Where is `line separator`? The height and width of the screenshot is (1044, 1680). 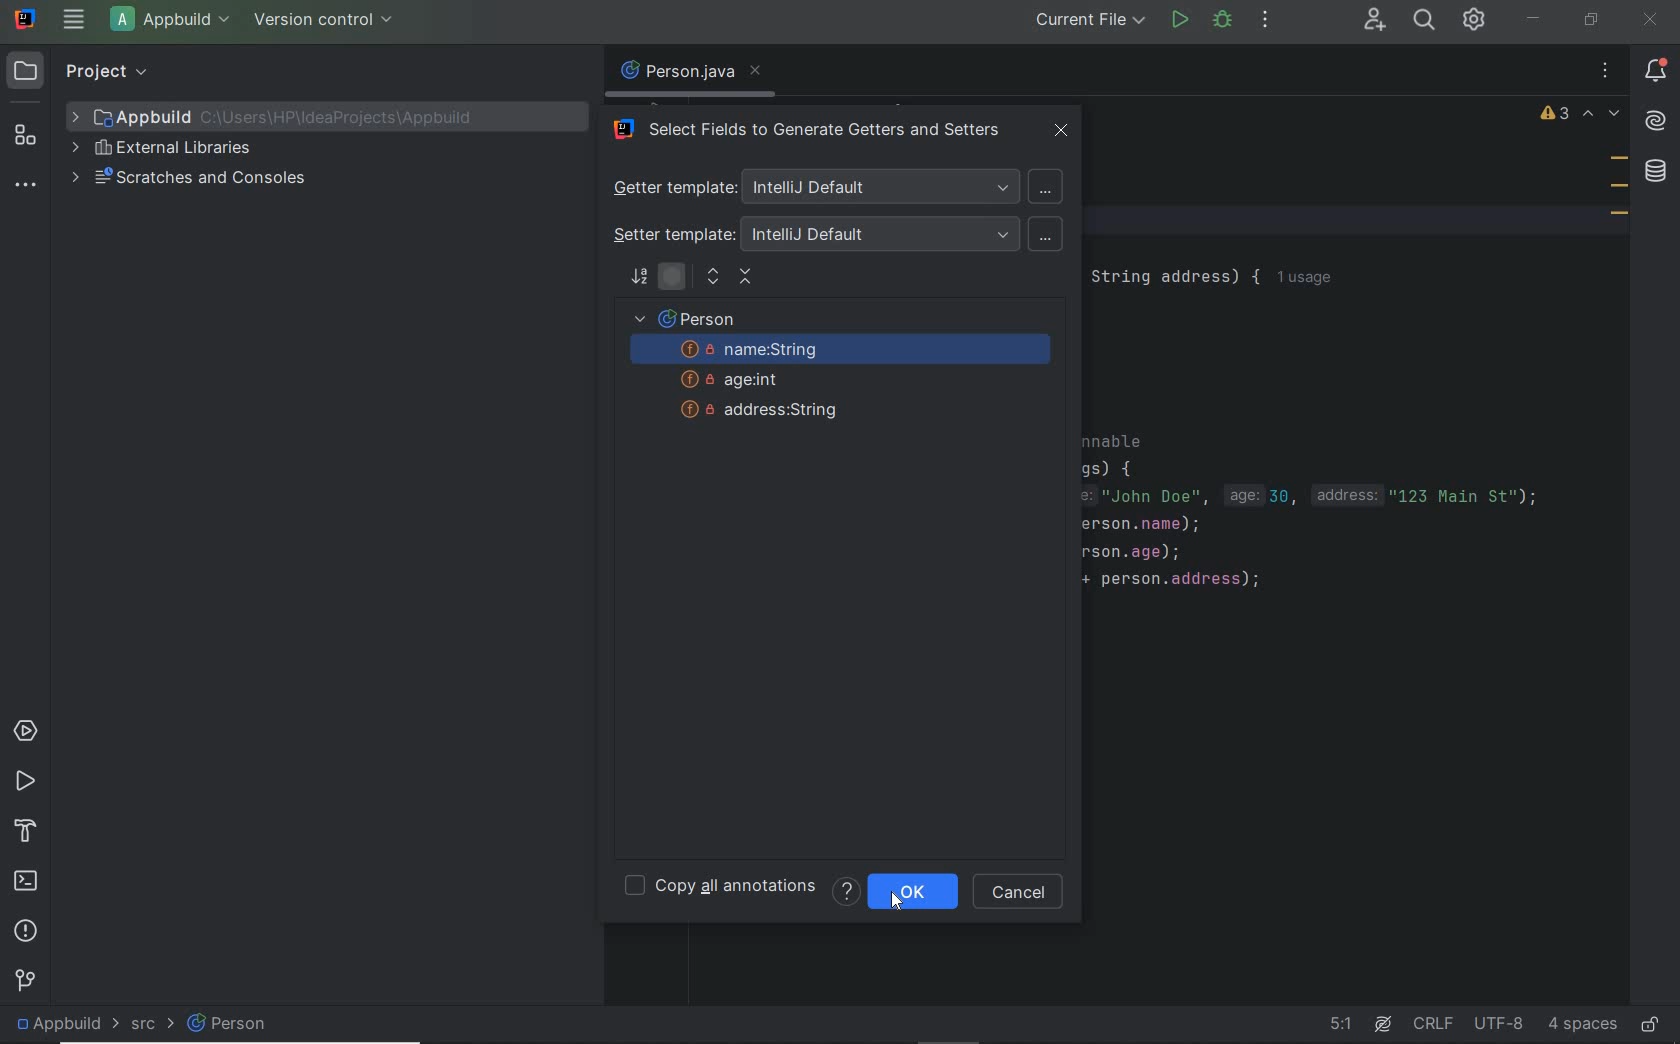
line separator is located at coordinates (1433, 1025).